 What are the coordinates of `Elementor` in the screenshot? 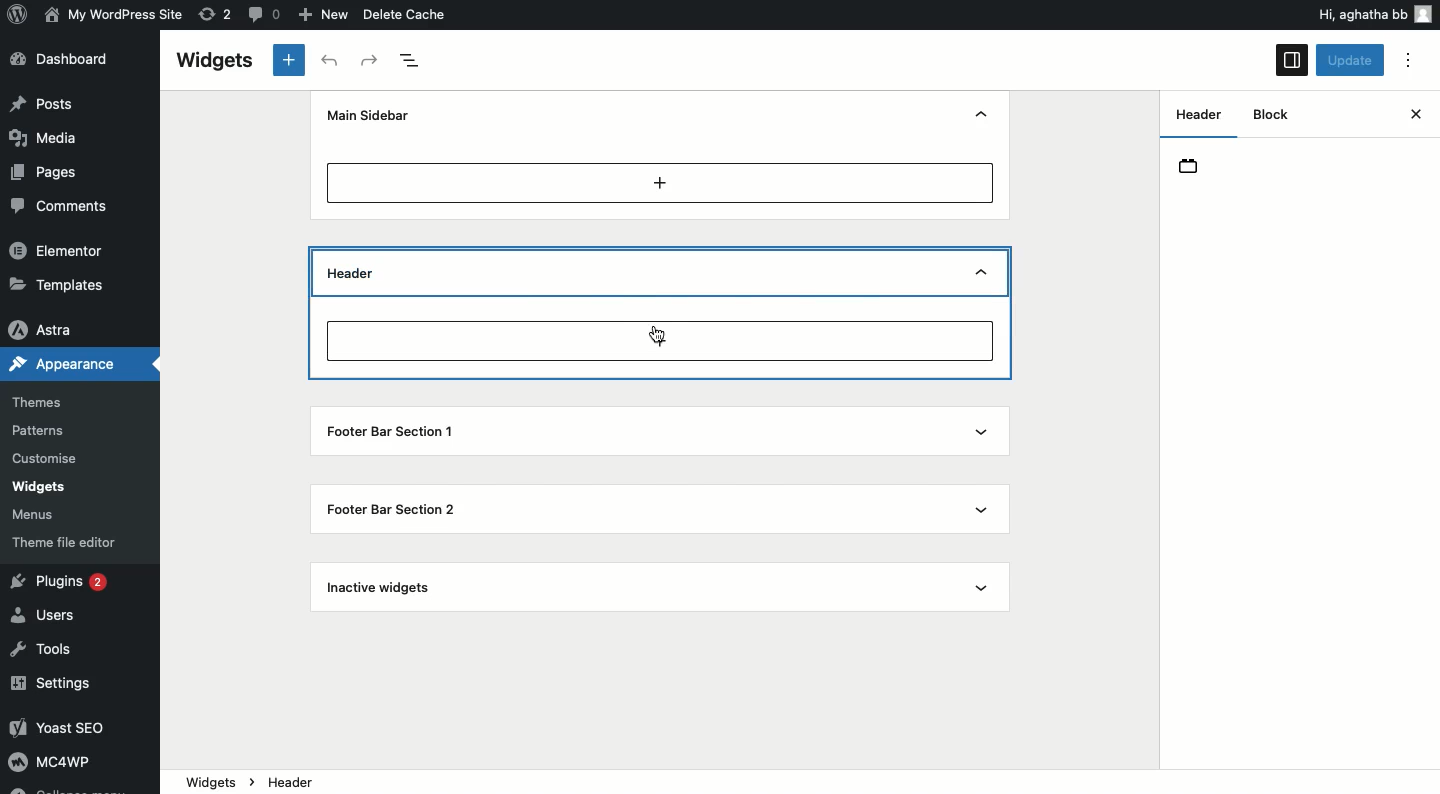 It's located at (58, 249).